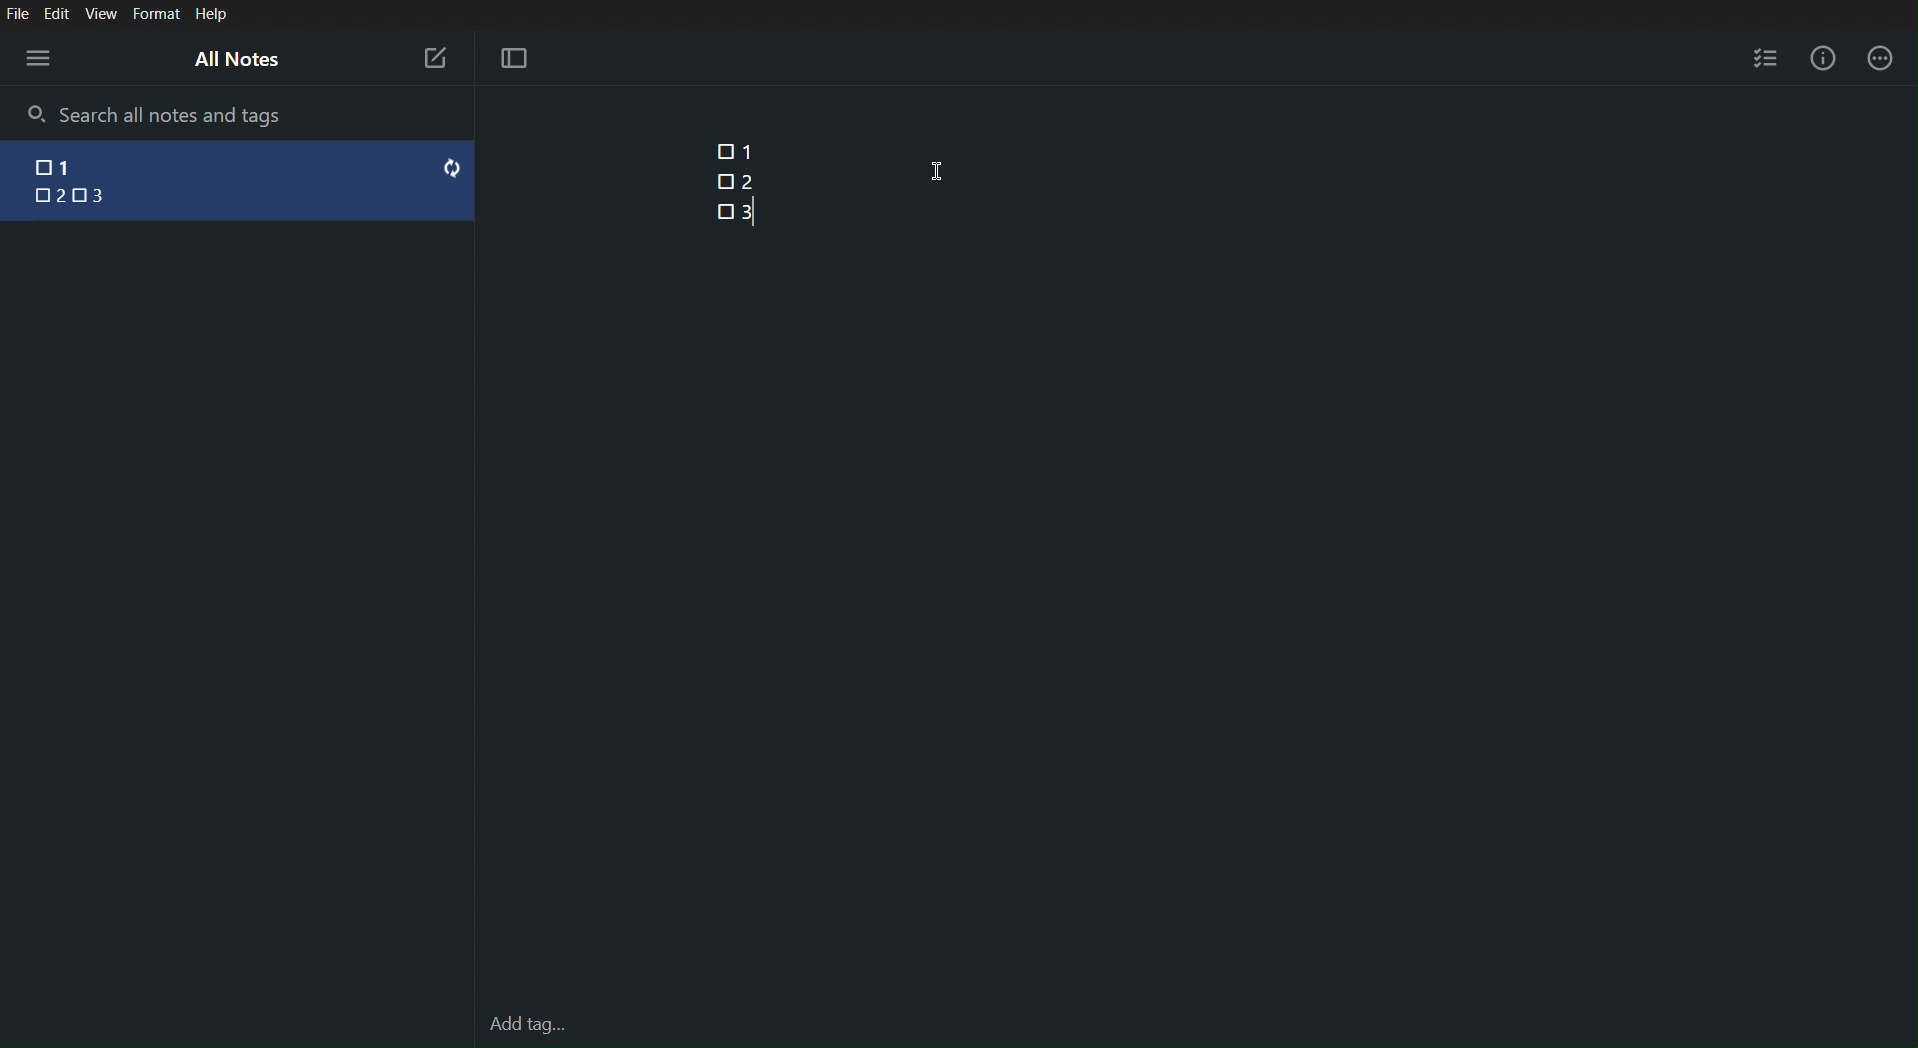  What do you see at coordinates (103, 14) in the screenshot?
I see `View` at bounding box center [103, 14].